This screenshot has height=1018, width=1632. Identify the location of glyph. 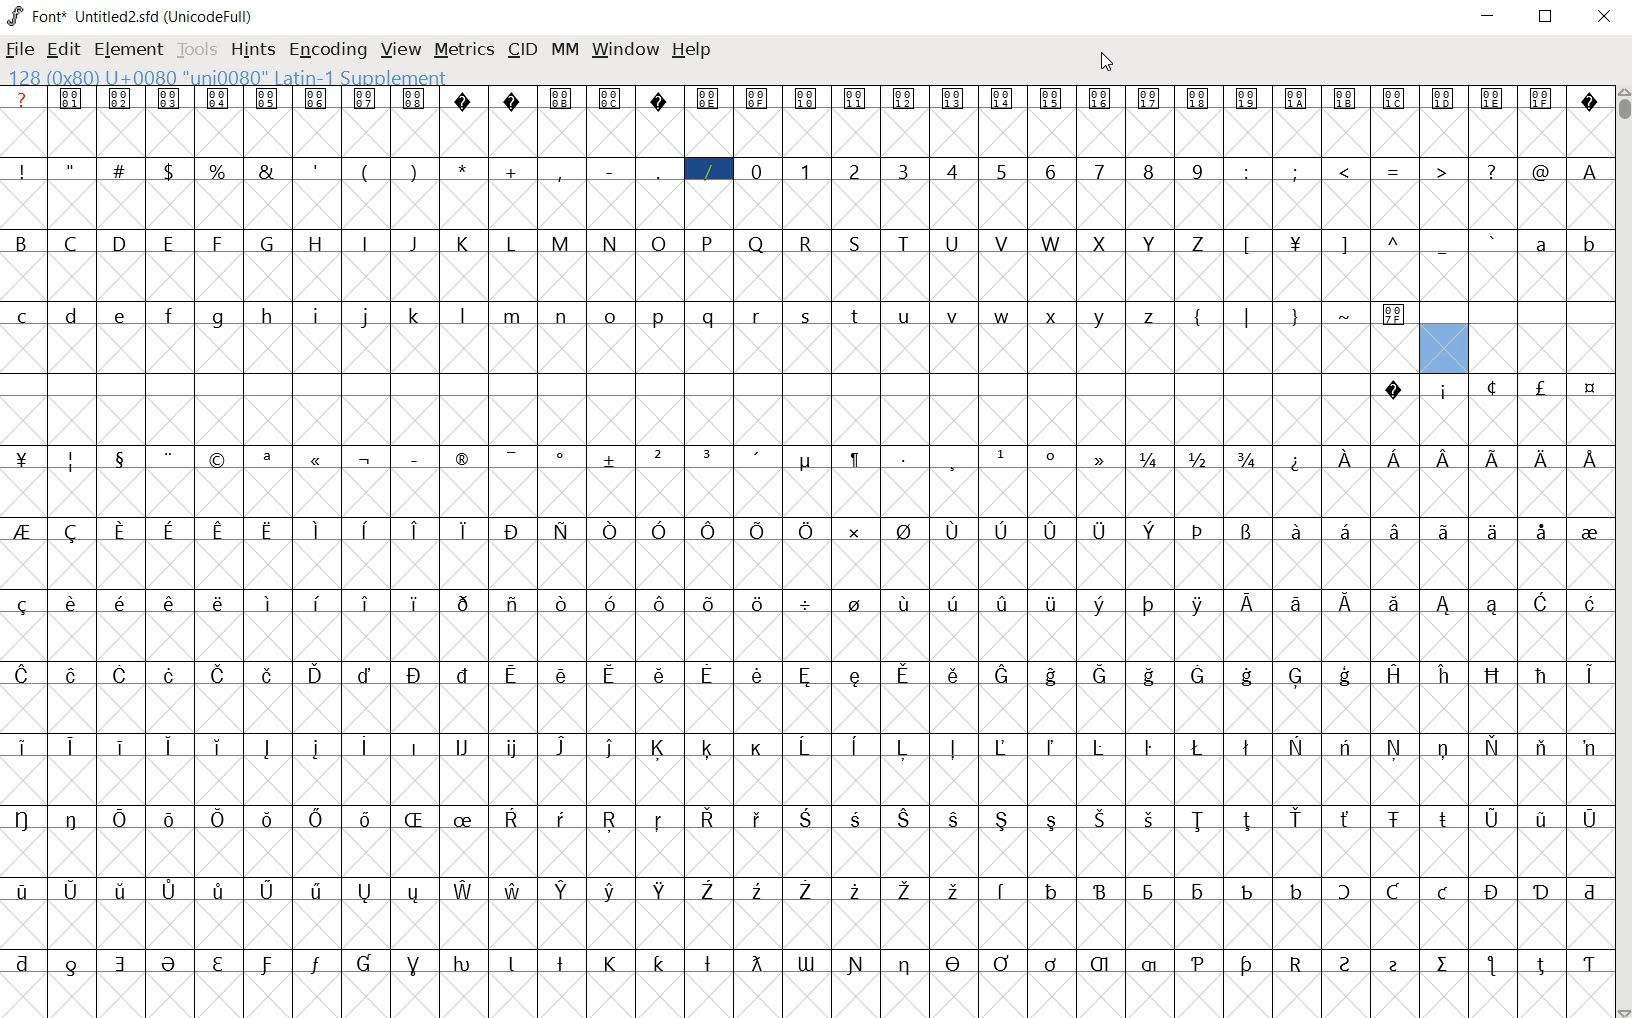
(1150, 318).